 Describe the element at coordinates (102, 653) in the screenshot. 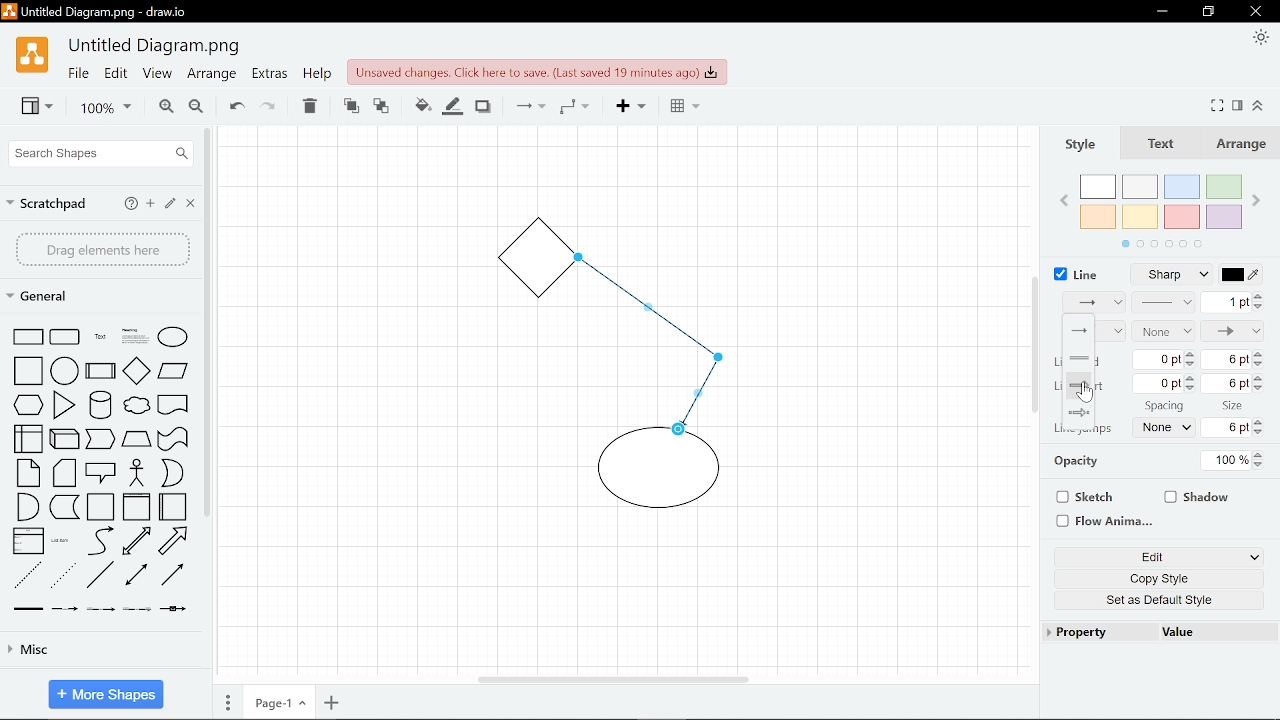

I see `Misc` at that location.